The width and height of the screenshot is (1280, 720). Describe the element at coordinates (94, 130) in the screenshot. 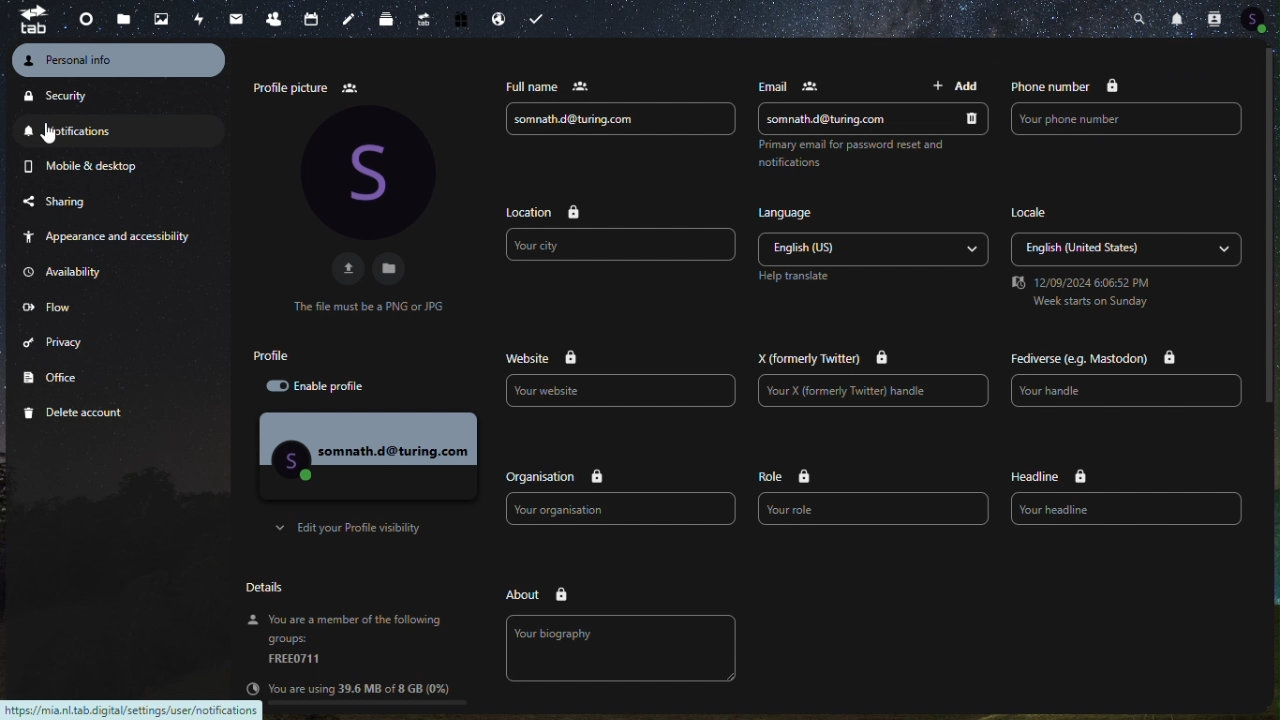

I see `notification` at that location.